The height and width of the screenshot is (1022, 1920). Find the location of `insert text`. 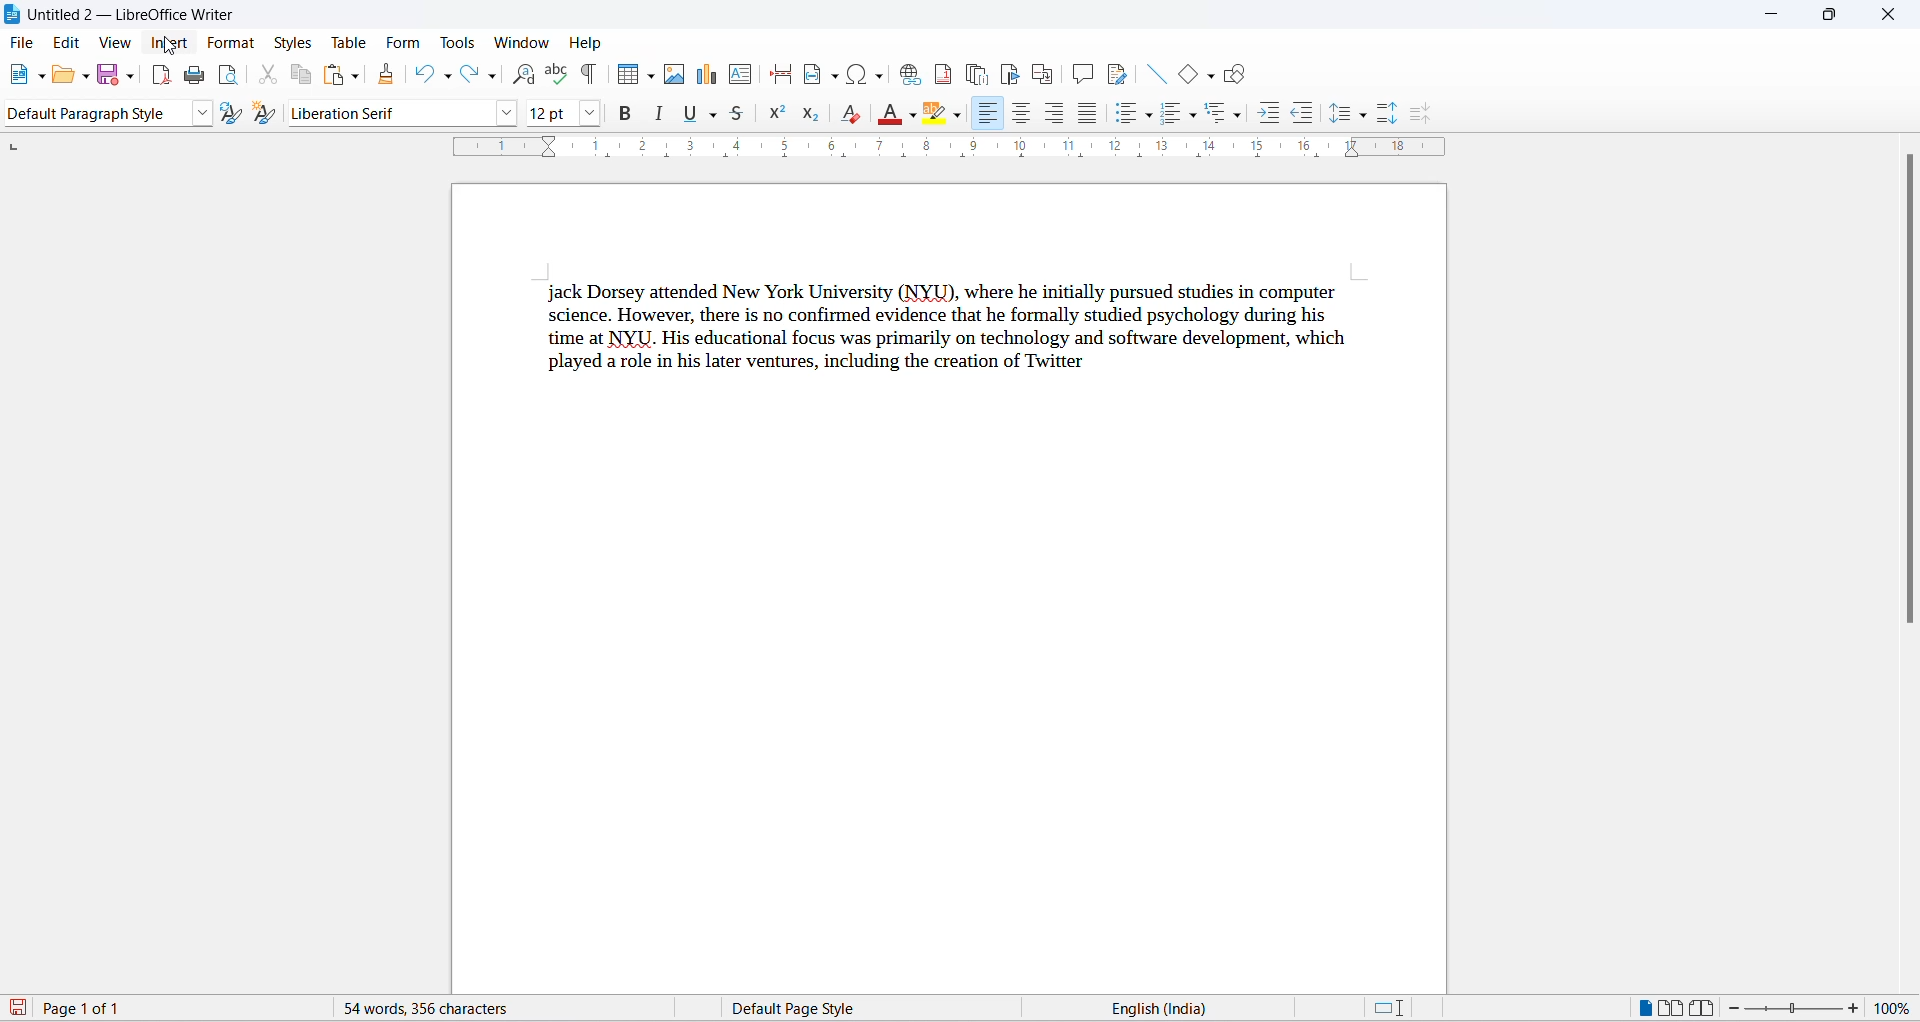

insert text is located at coordinates (741, 74).